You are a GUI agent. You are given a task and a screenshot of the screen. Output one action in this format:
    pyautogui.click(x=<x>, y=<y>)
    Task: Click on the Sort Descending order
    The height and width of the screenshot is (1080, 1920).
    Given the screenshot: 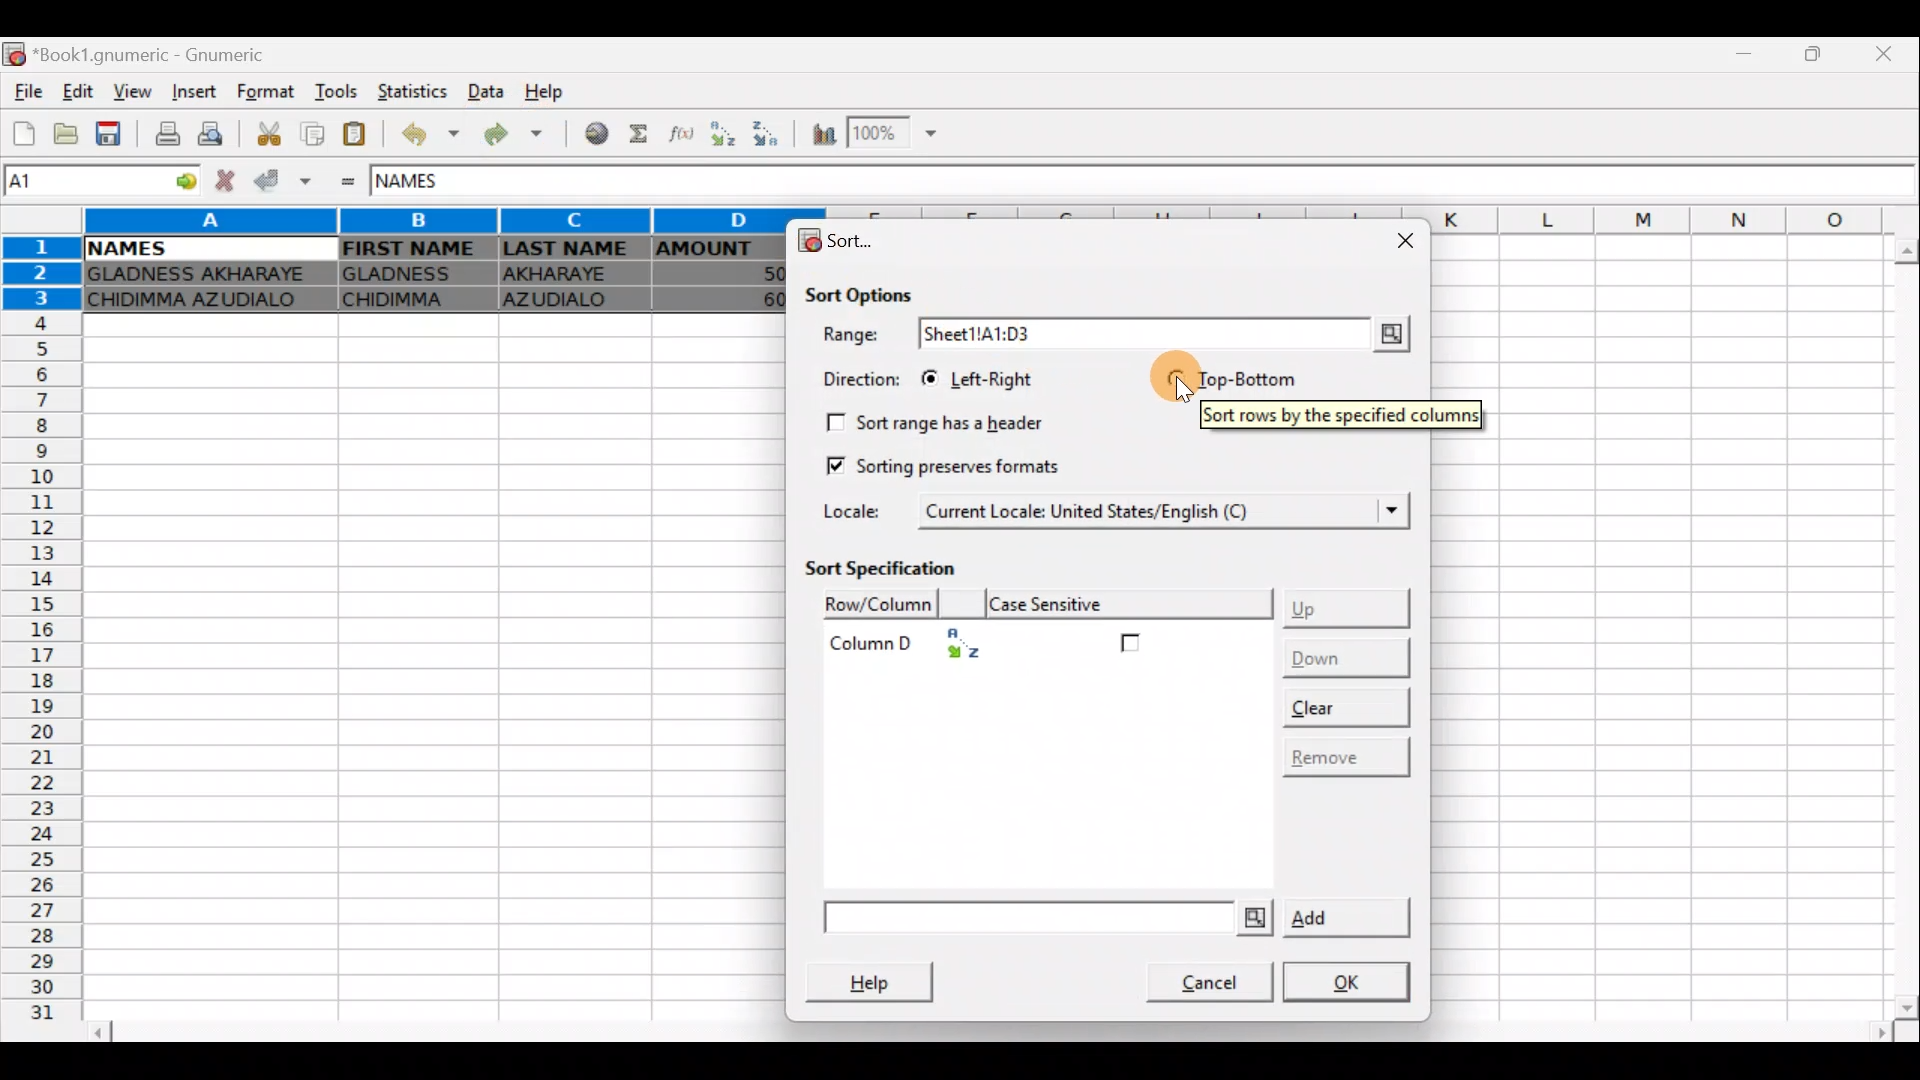 What is the action you would take?
    pyautogui.click(x=763, y=133)
    